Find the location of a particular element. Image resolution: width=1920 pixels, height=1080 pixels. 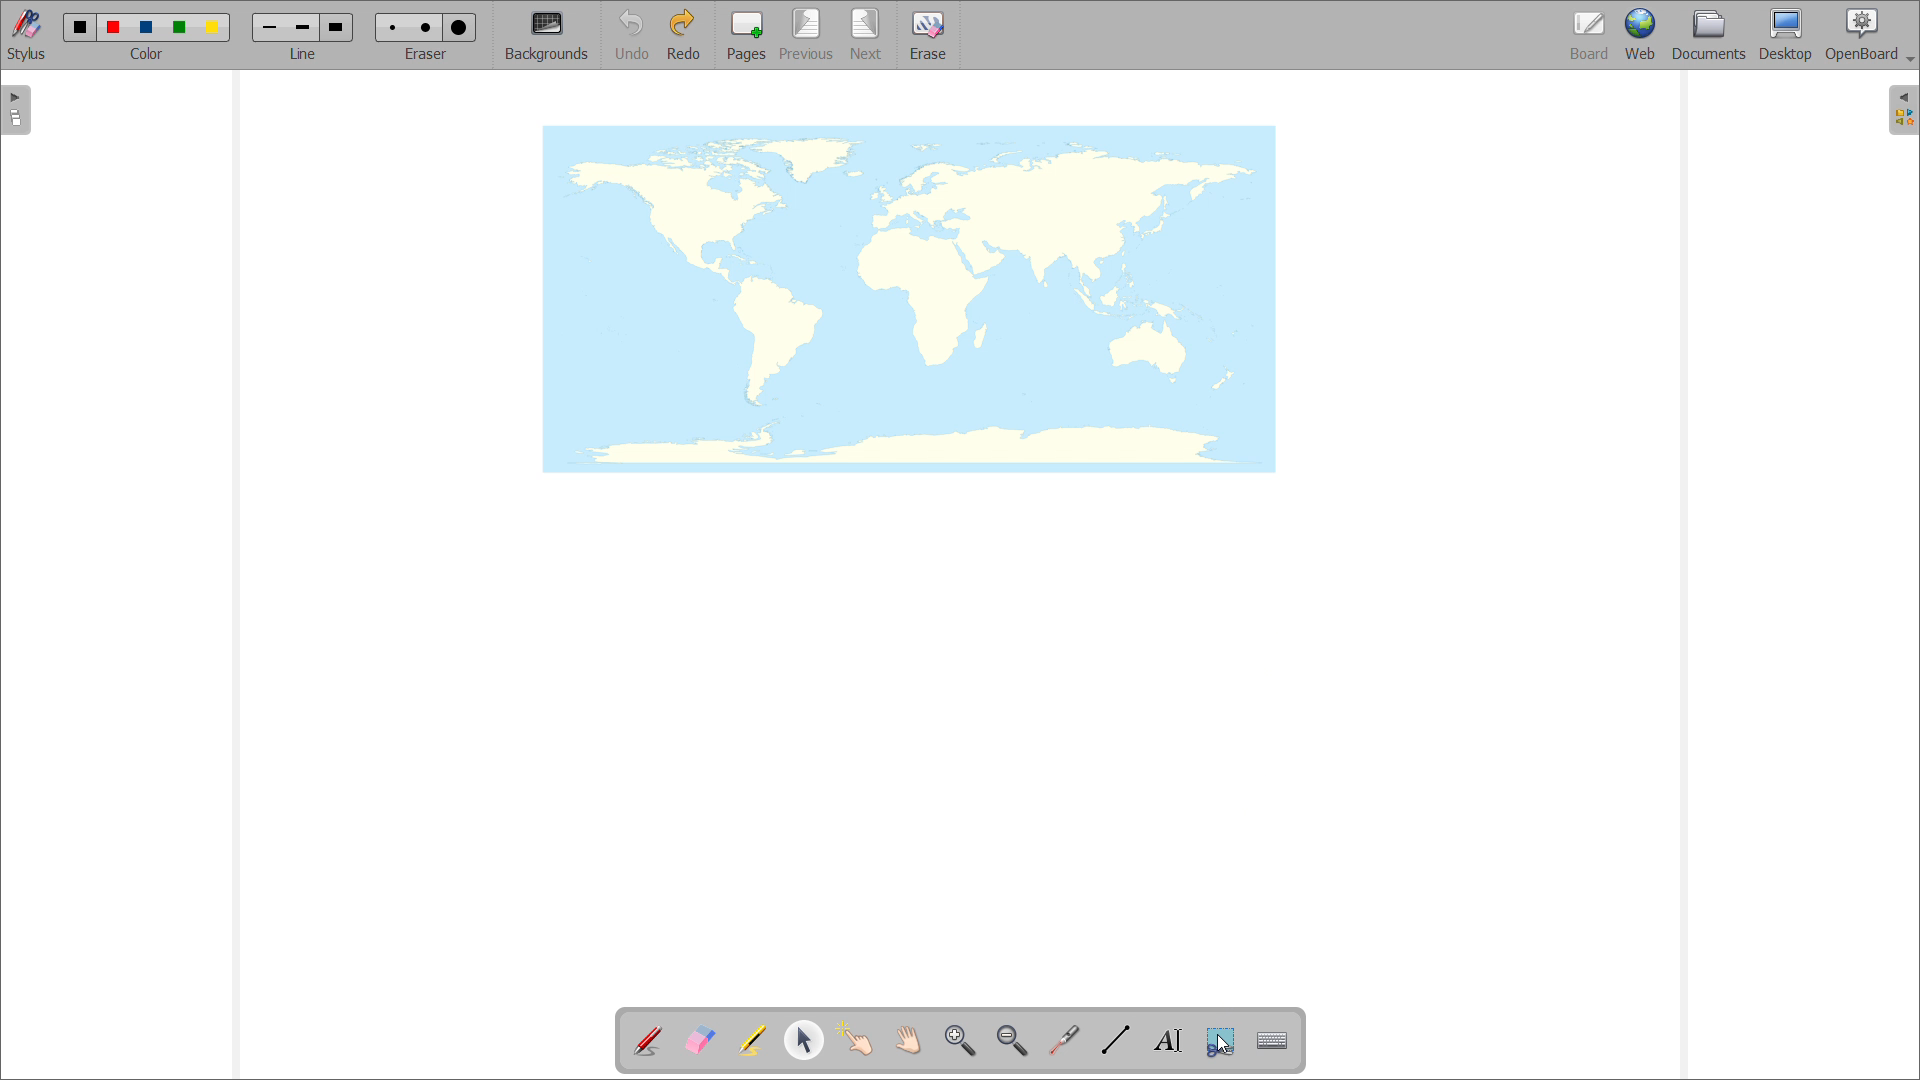

image is located at coordinates (910, 299).